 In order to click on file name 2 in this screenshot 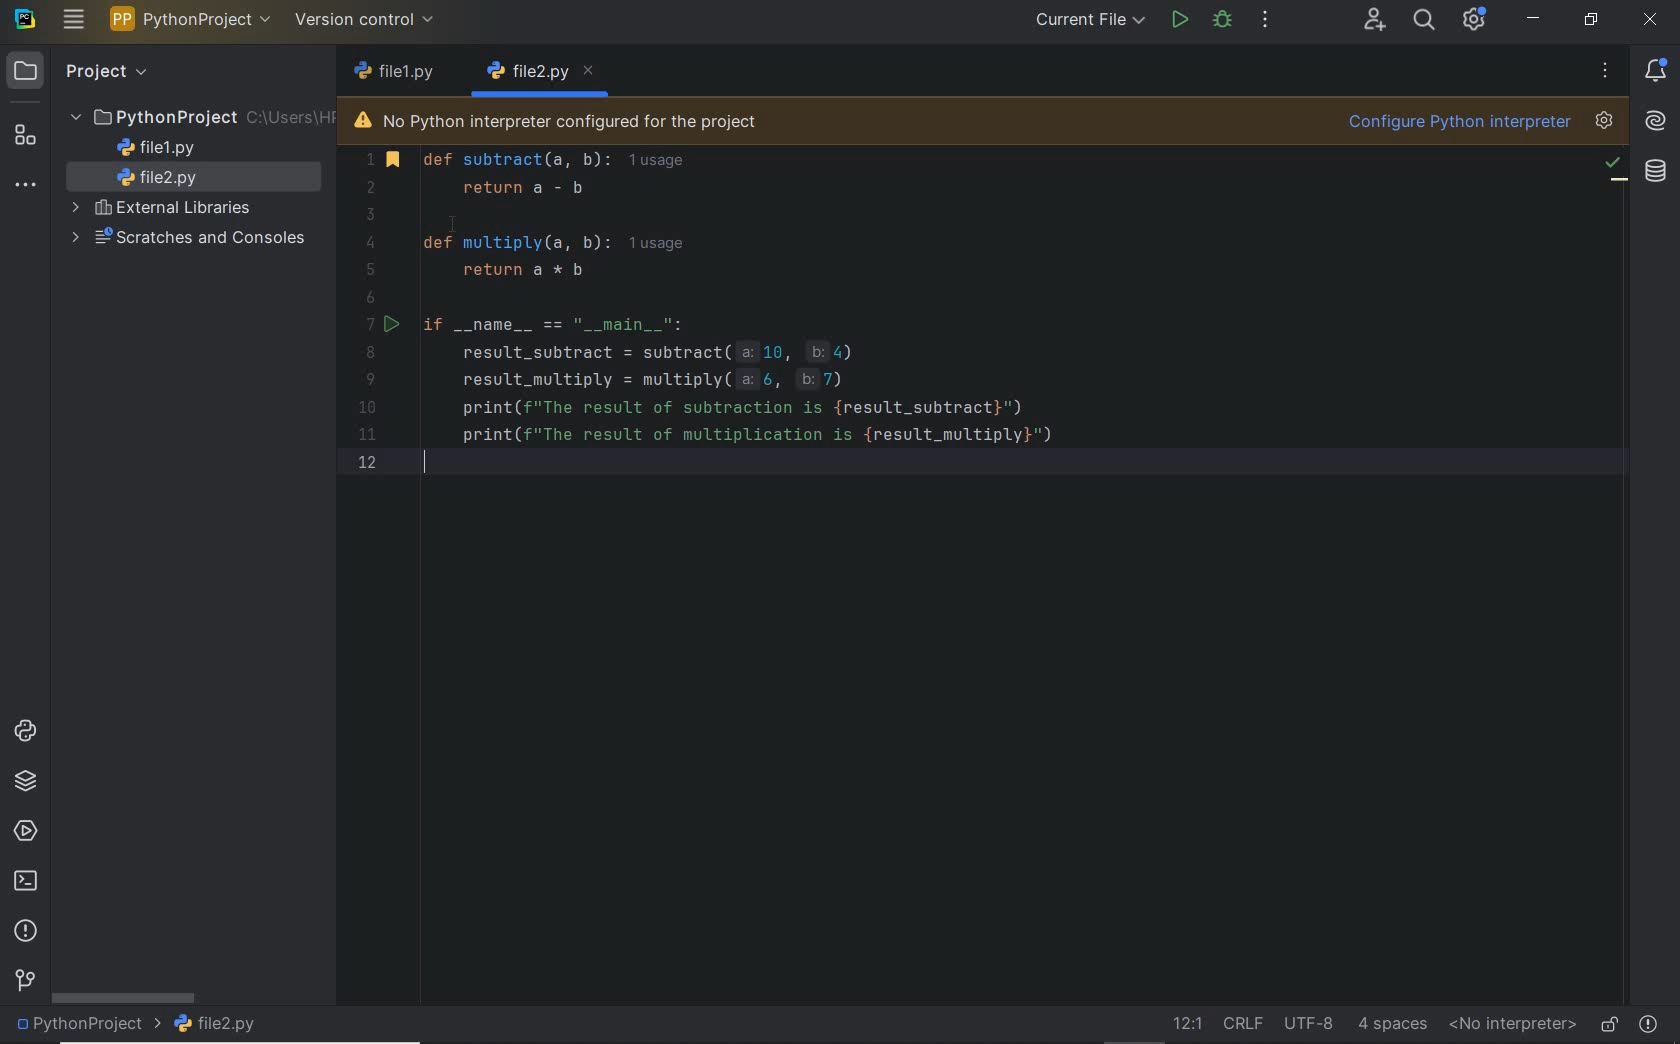, I will do `click(165, 179)`.